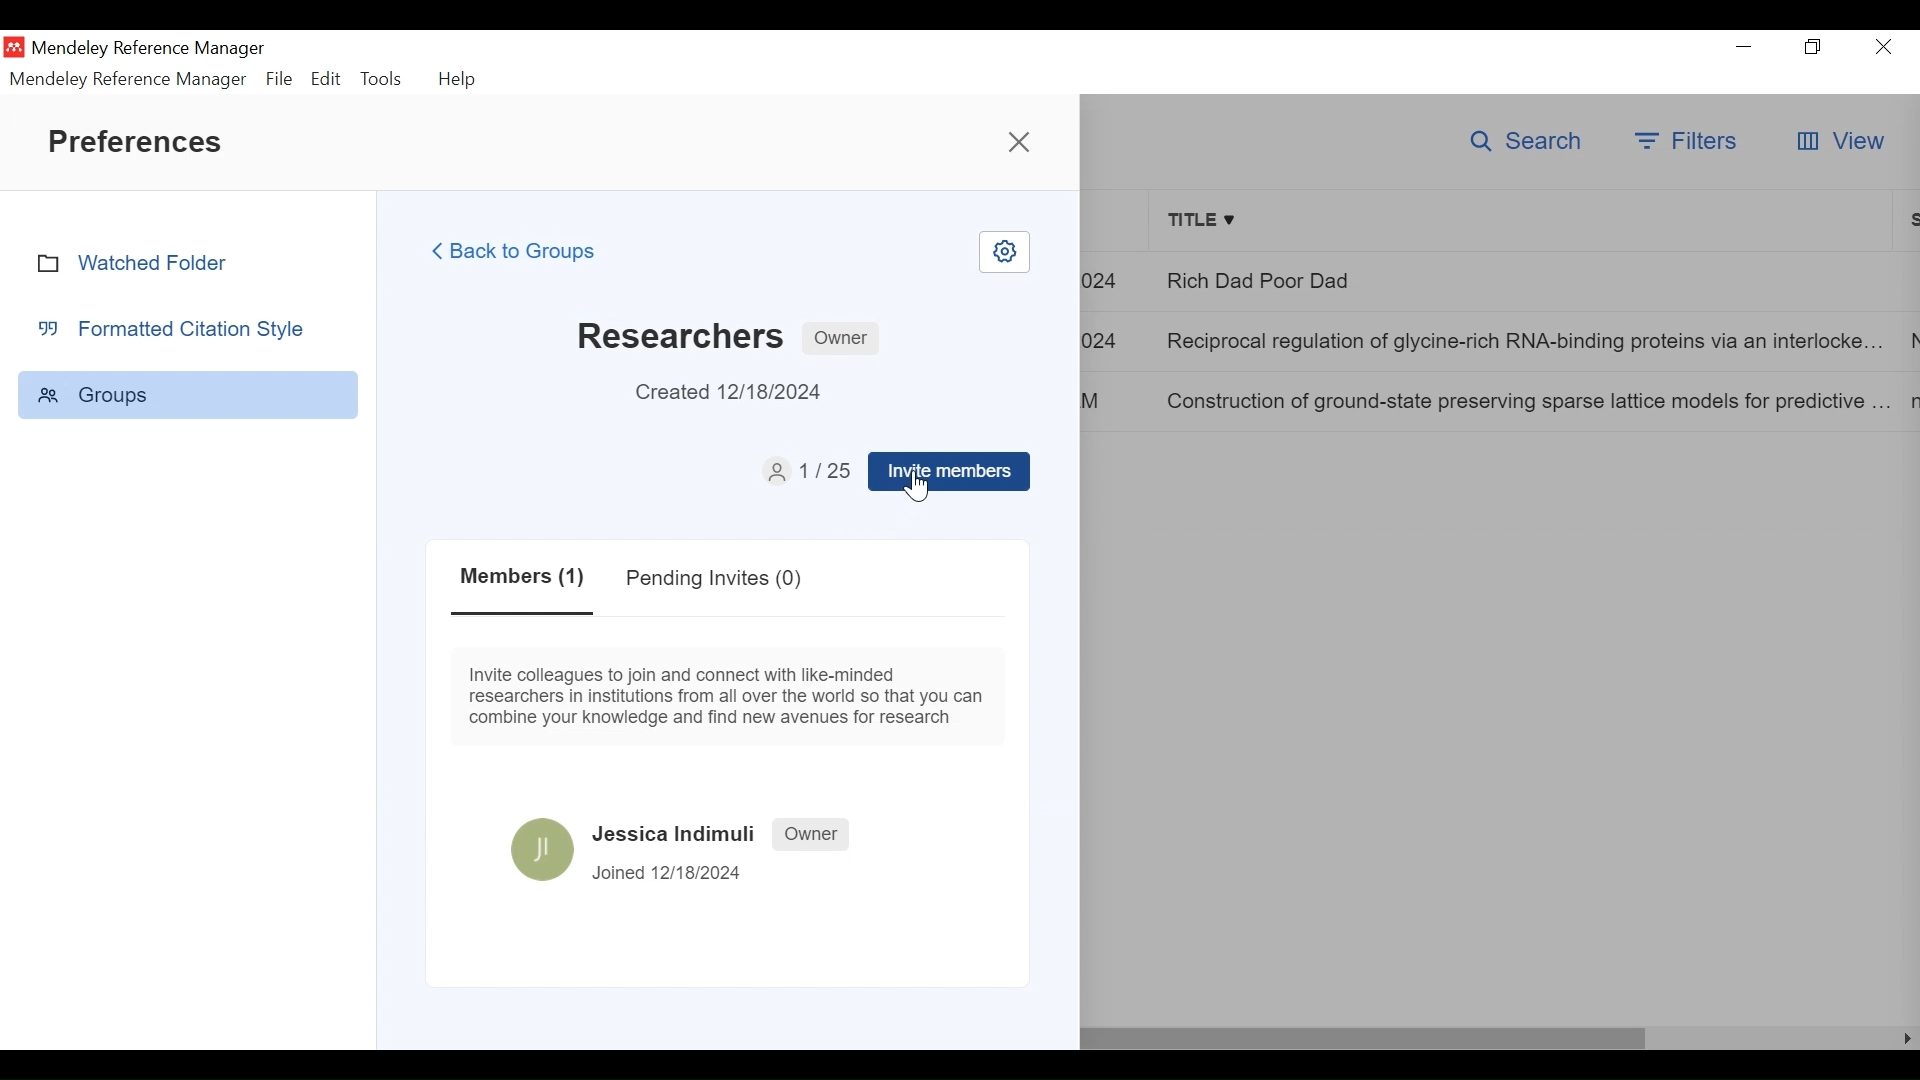 This screenshot has height=1080, width=1920. I want to click on Back to Groups, so click(527, 251).